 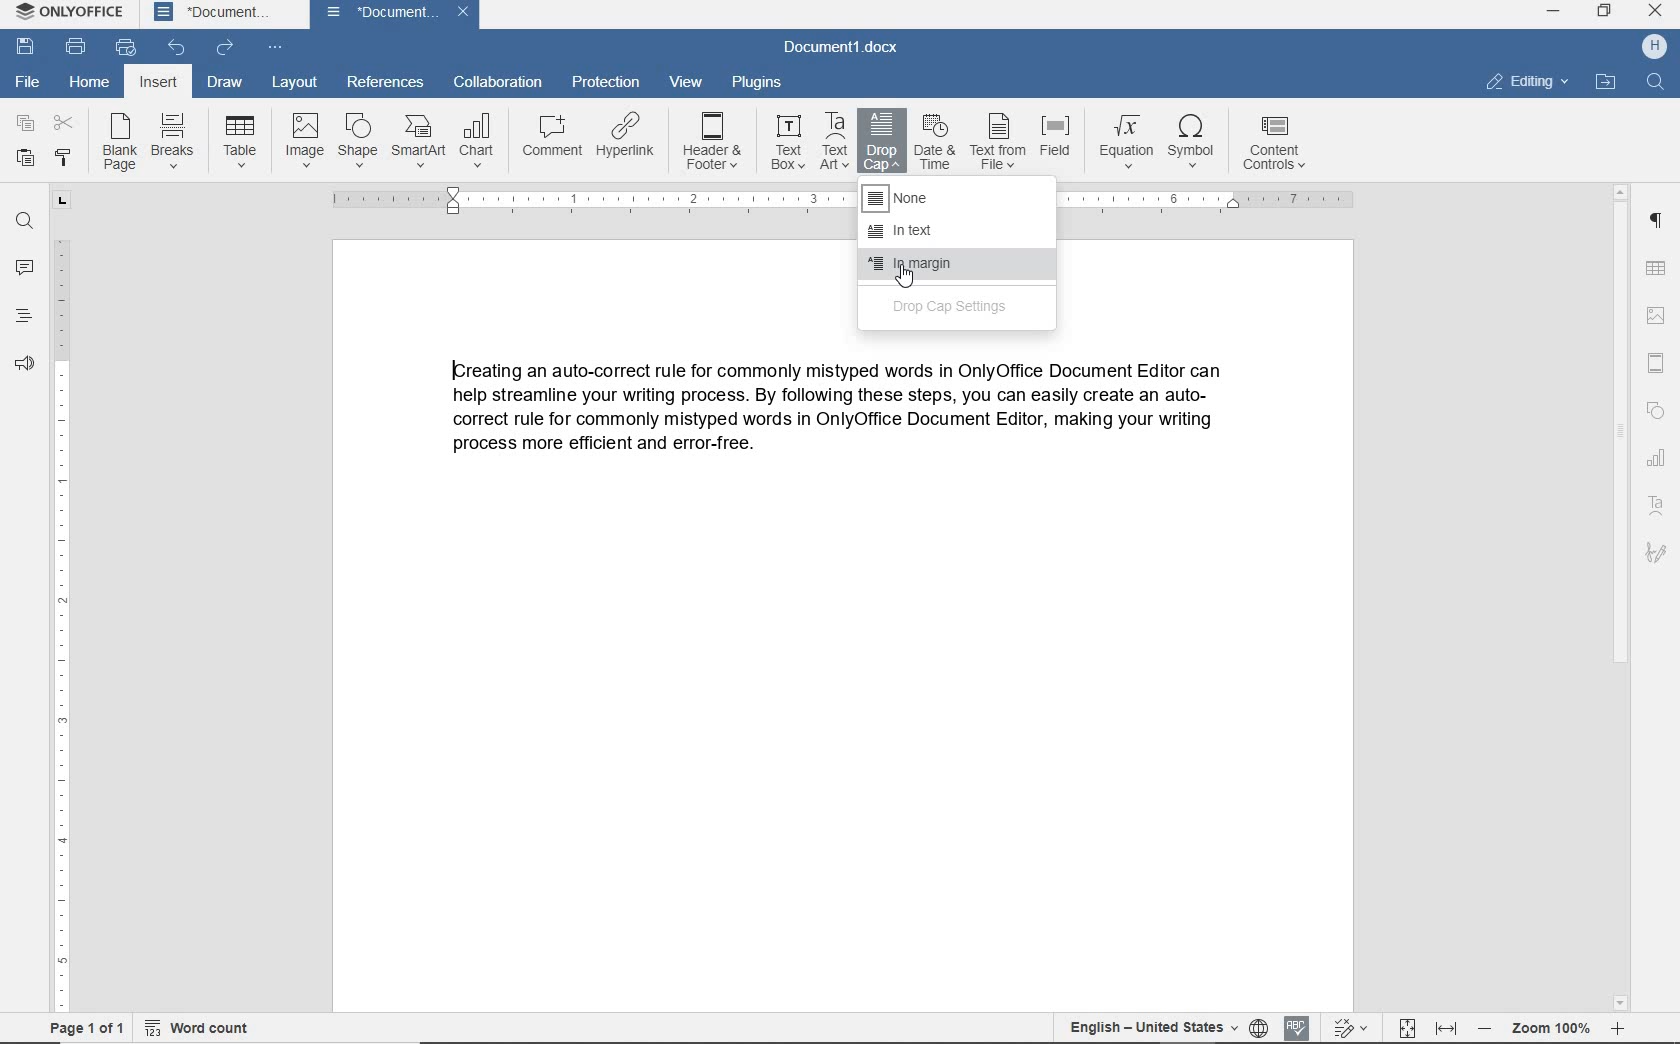 I want to click on references, so click(x=382, y=82).